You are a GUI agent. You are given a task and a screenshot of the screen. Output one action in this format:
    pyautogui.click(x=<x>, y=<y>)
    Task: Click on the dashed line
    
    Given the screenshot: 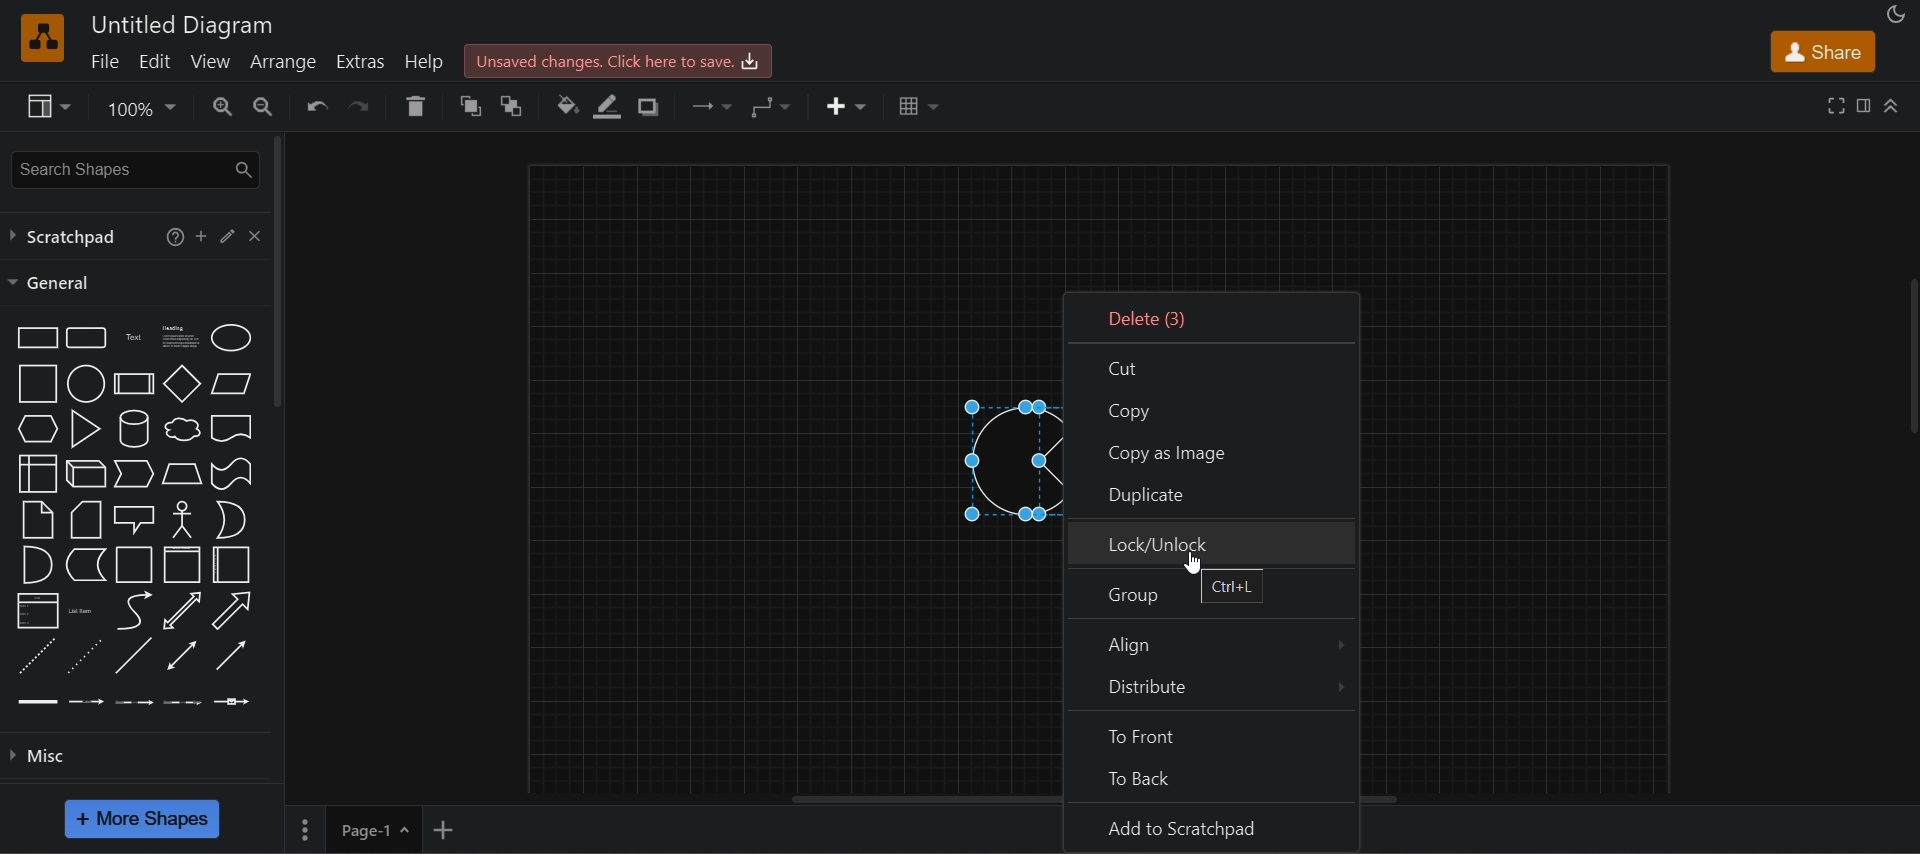 What is the action you would take?
    pyautogui.click(x=34, y=656)
    